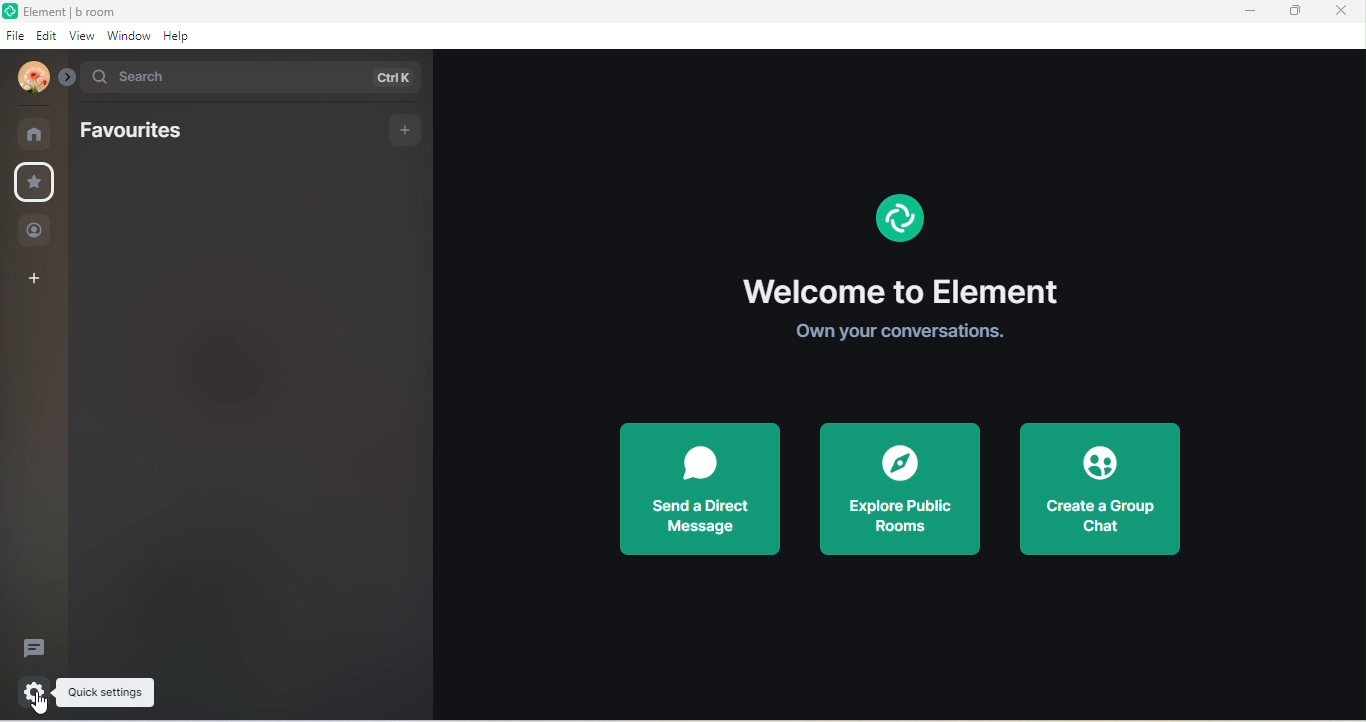  I want to click on create a group chat, so click(1109, 487).